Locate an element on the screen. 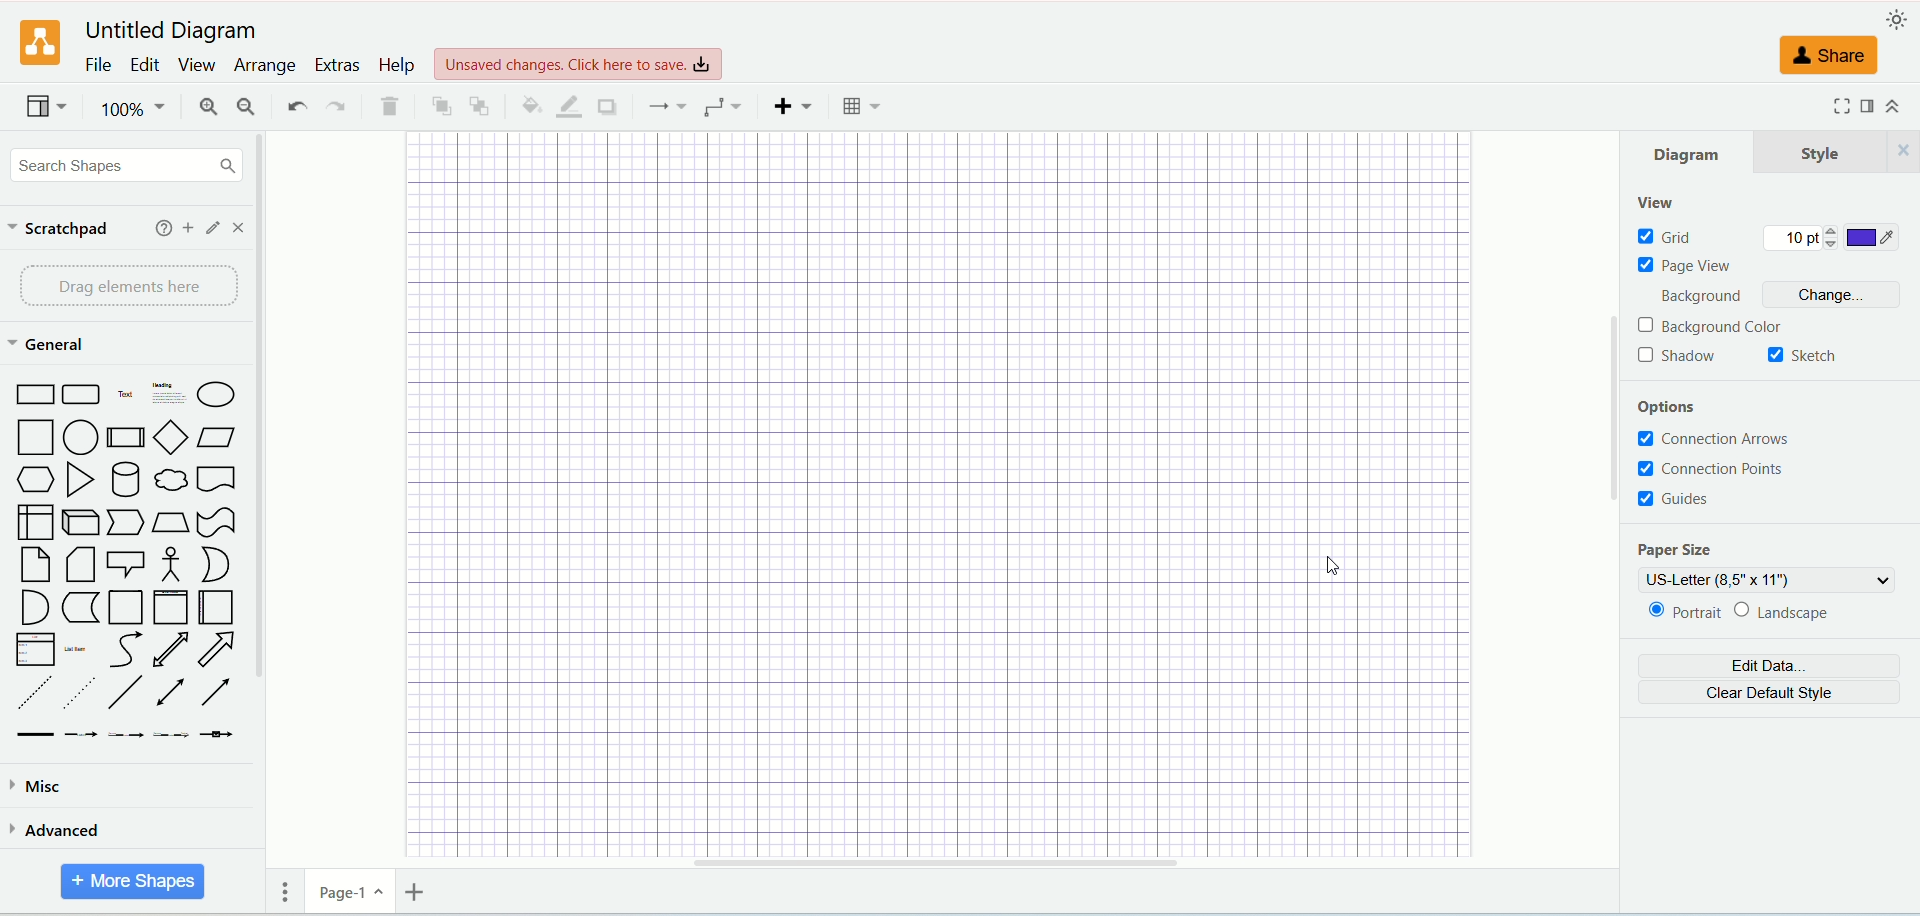 This screenshot has width=1920, height=916. Square is located at coordinates (36, 438).